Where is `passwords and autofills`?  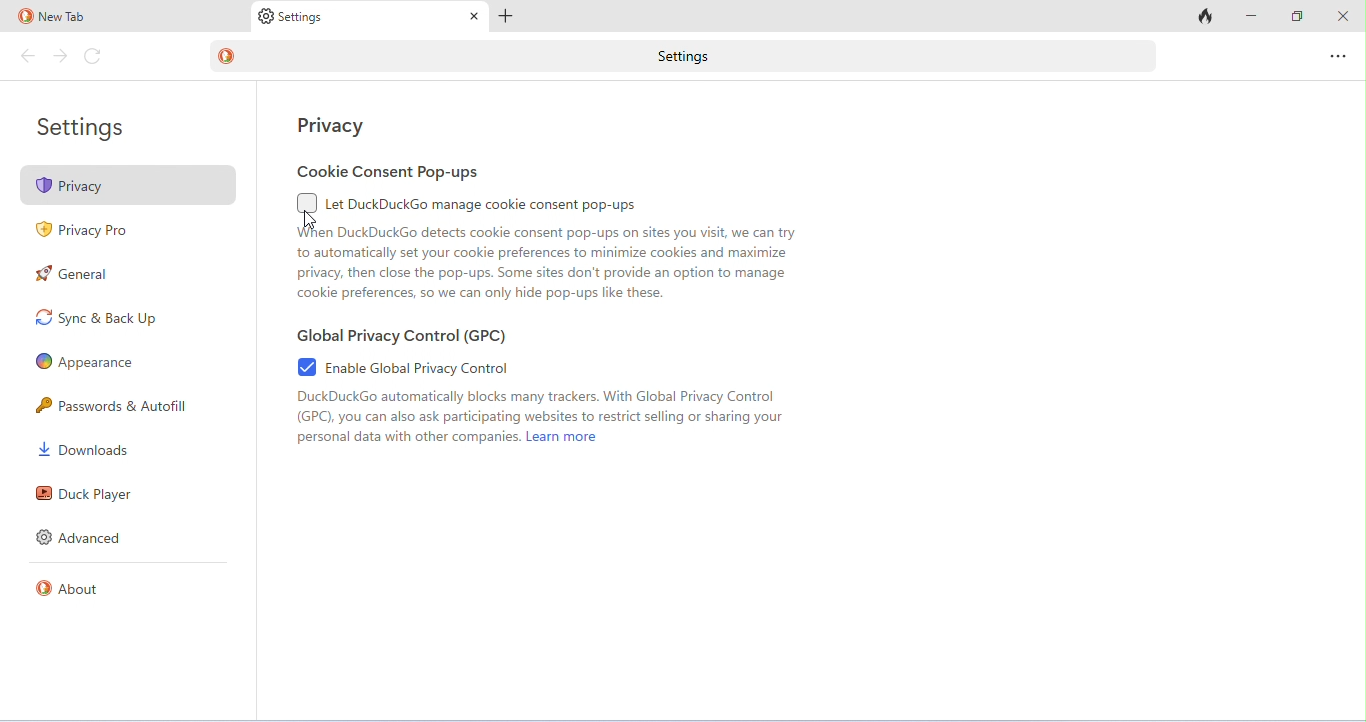 passwords and autofills is located at coordinates (116, 405).